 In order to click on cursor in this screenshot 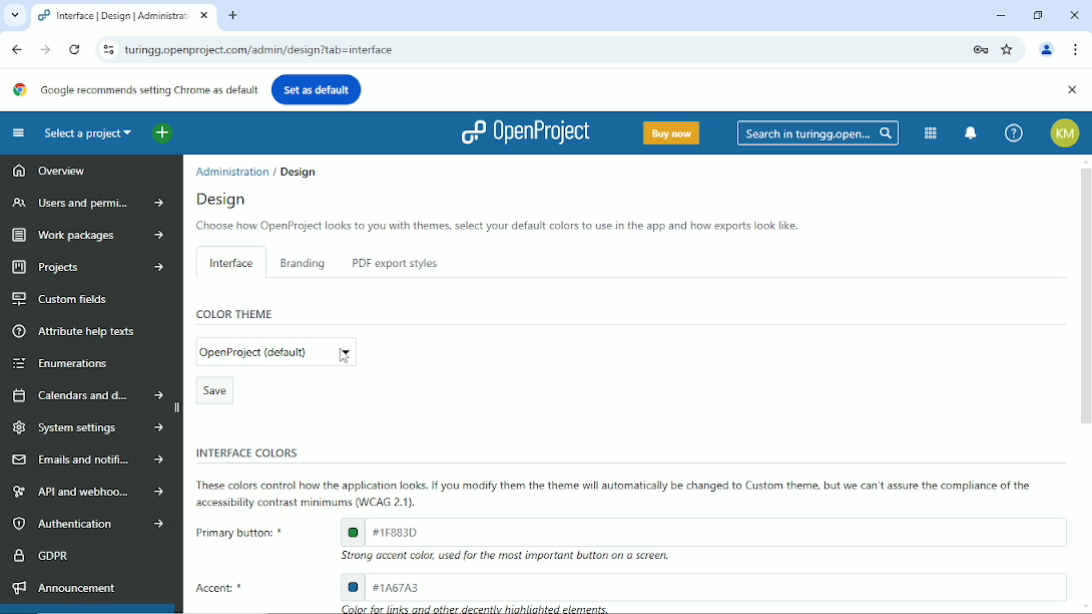, I will do `click(349, 357)`.